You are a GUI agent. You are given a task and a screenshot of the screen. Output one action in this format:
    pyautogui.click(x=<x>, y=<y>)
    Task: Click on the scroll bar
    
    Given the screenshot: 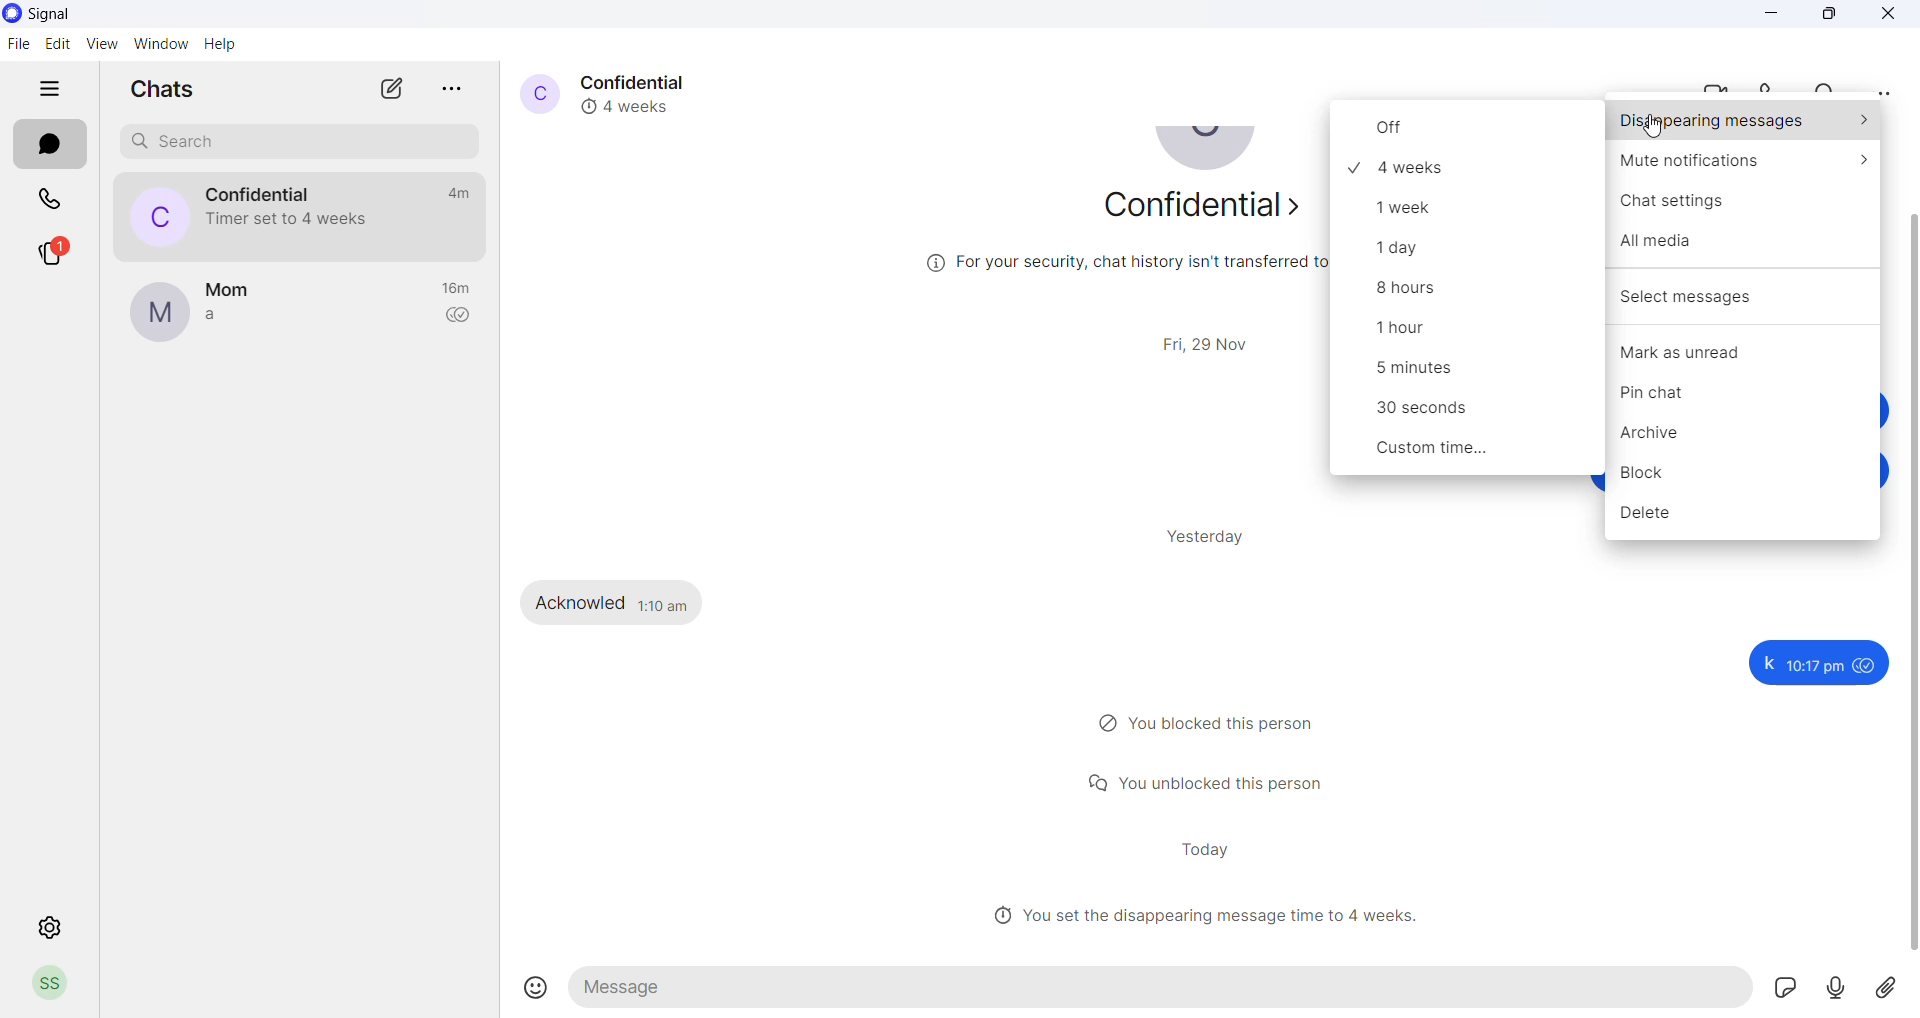 What is the action you would take?
    pyautogui.click(x=1908, y=587)
    